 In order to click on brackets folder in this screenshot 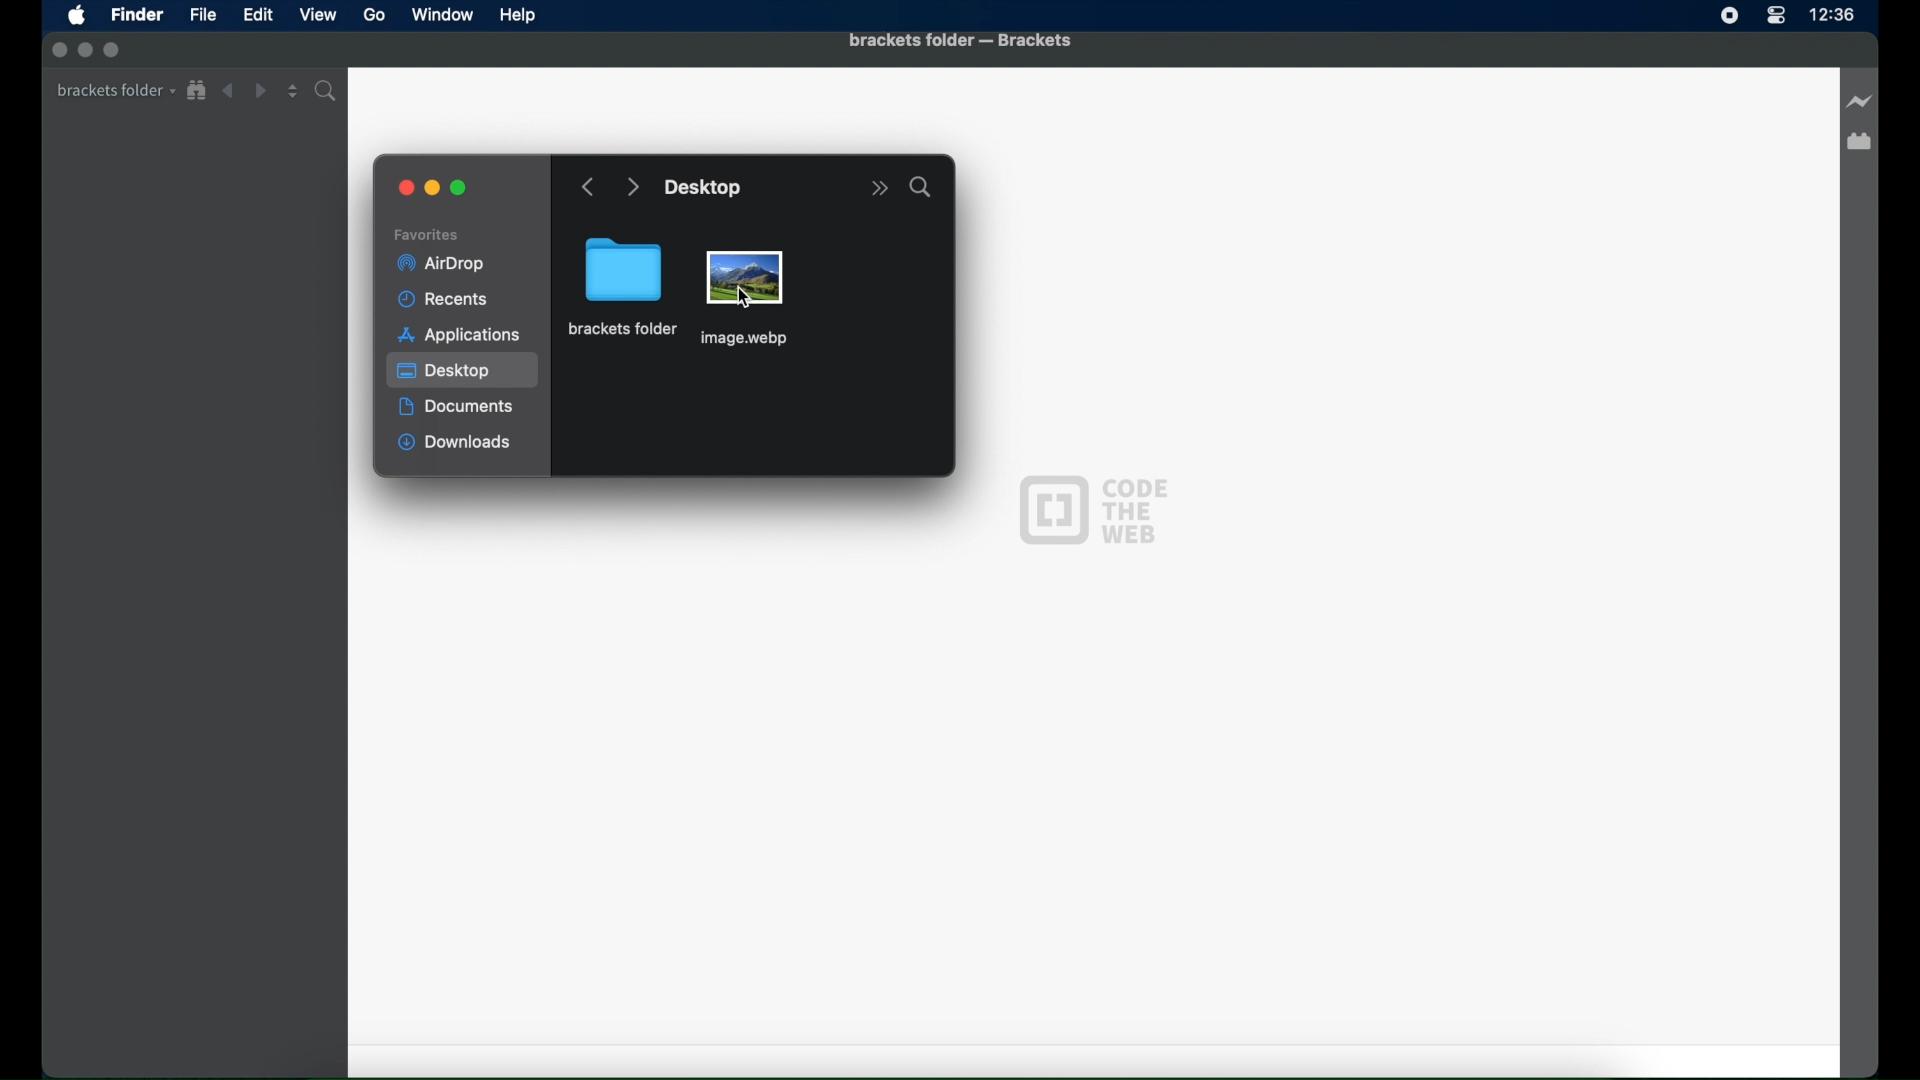, I will do `click(624, 286)`.